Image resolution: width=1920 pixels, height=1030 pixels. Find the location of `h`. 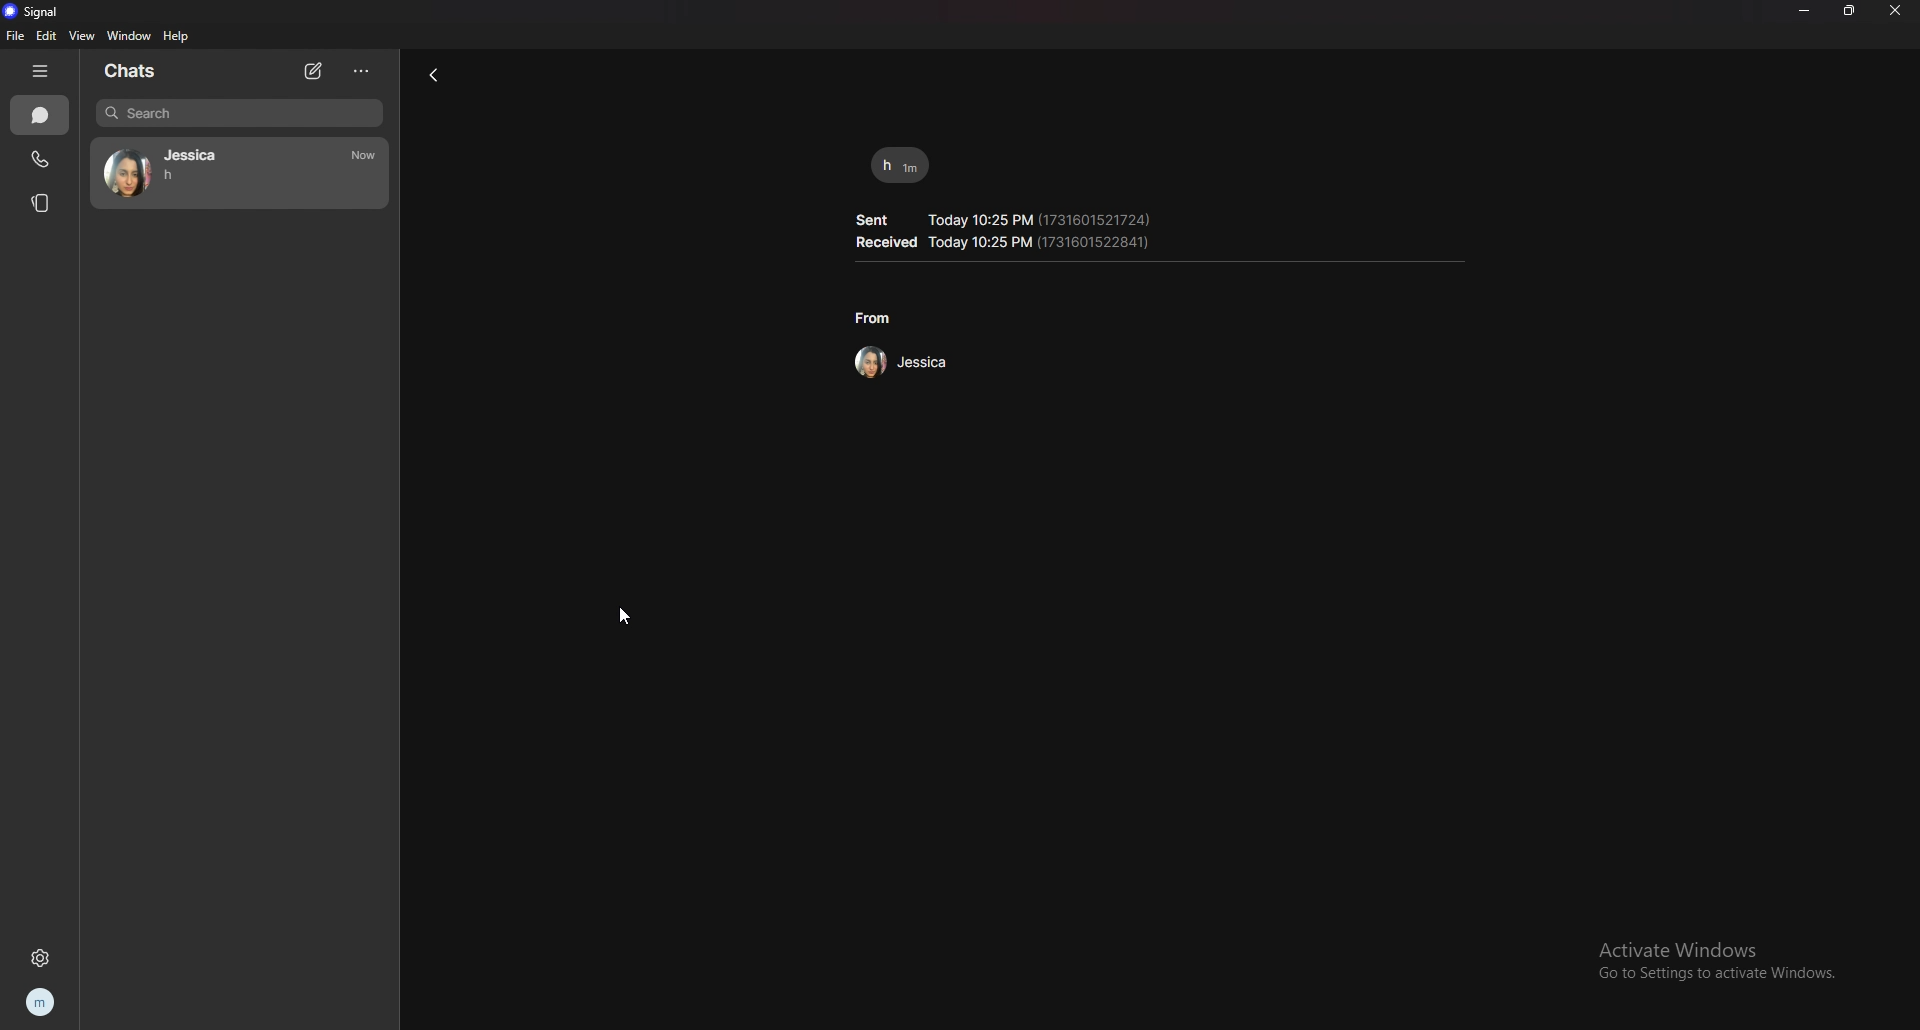

h is located at coordinates (902, 165).